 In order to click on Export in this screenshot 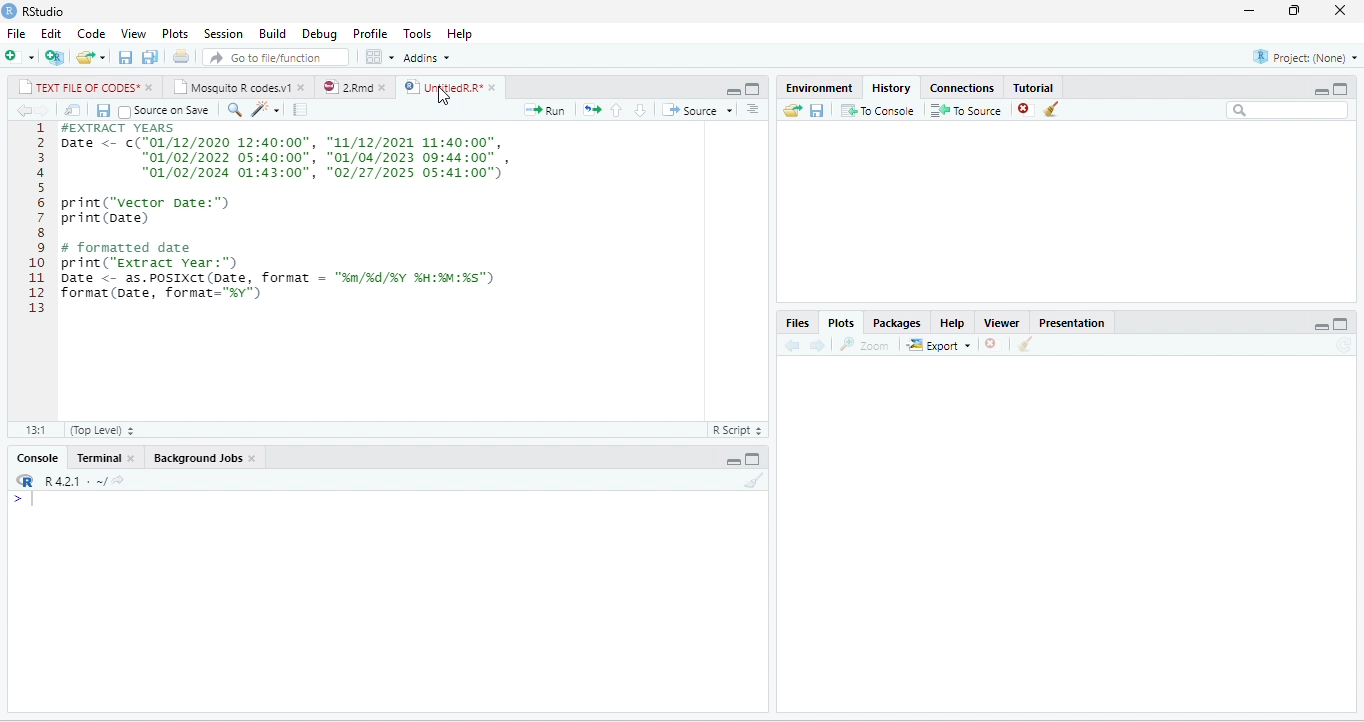, I will do `click(940, 344)`.